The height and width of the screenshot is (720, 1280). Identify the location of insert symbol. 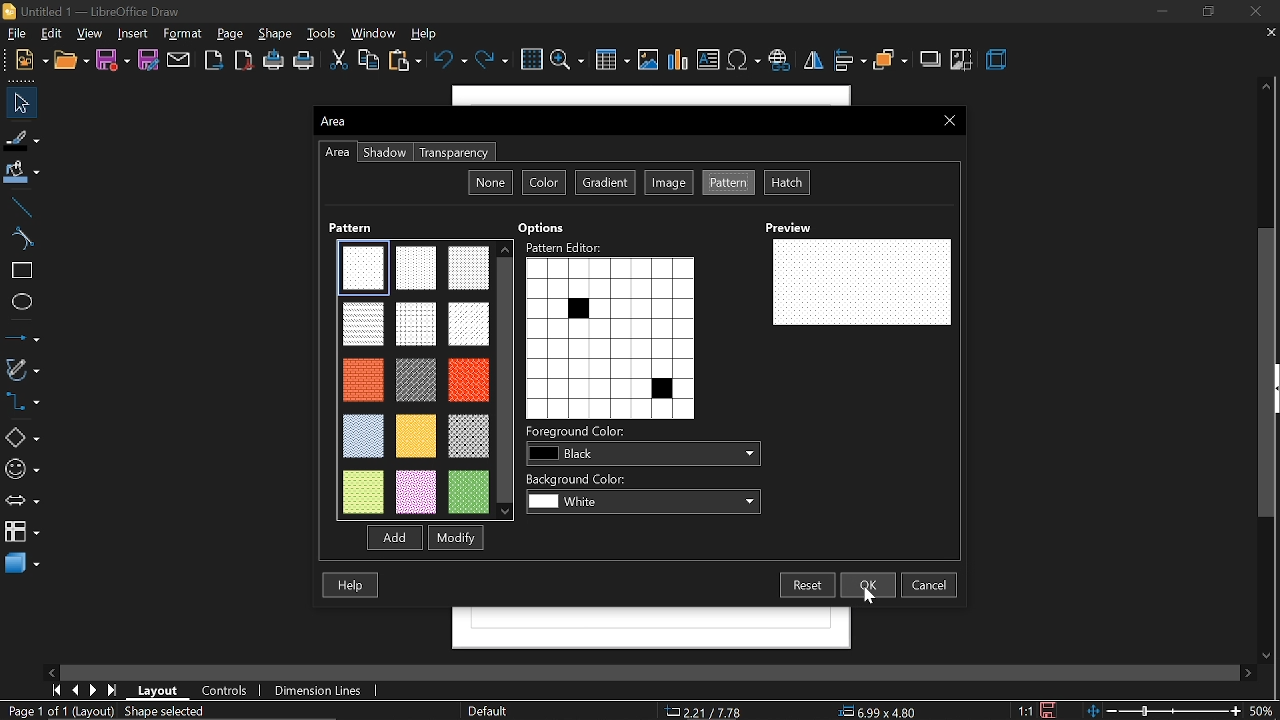
(742, 59).